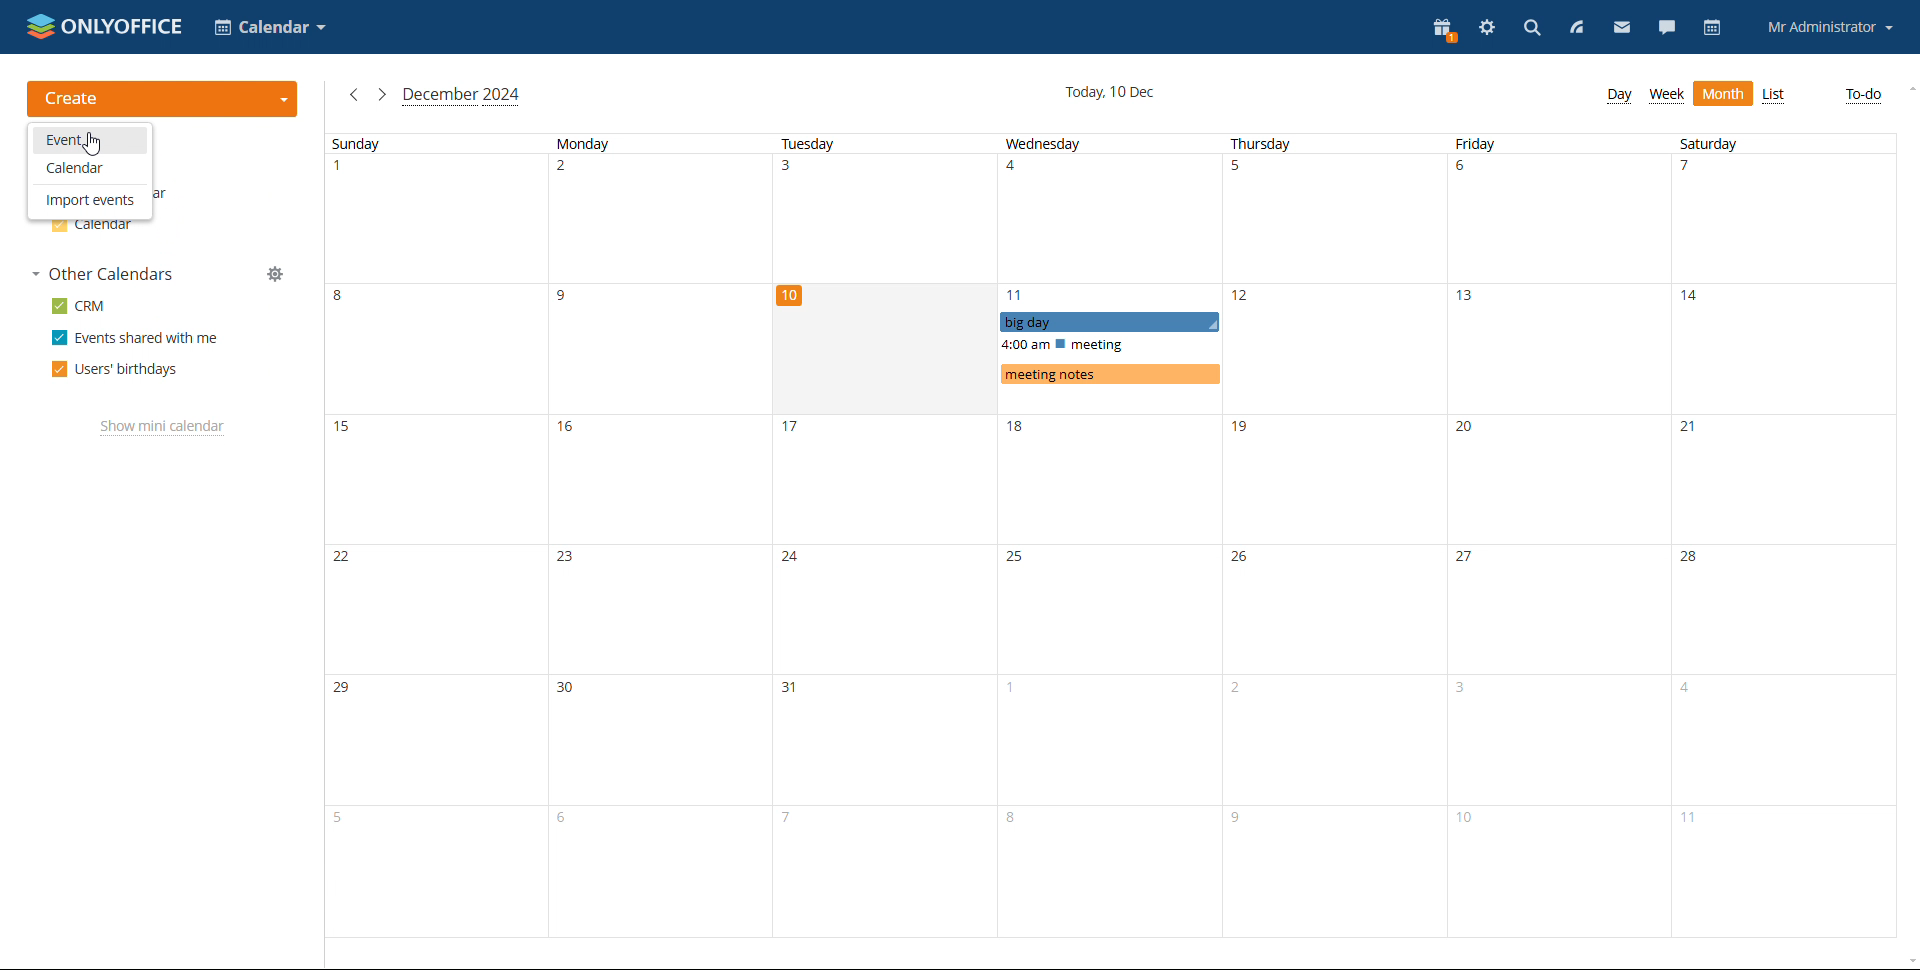  I want to click on current date, so click(1110, 91).